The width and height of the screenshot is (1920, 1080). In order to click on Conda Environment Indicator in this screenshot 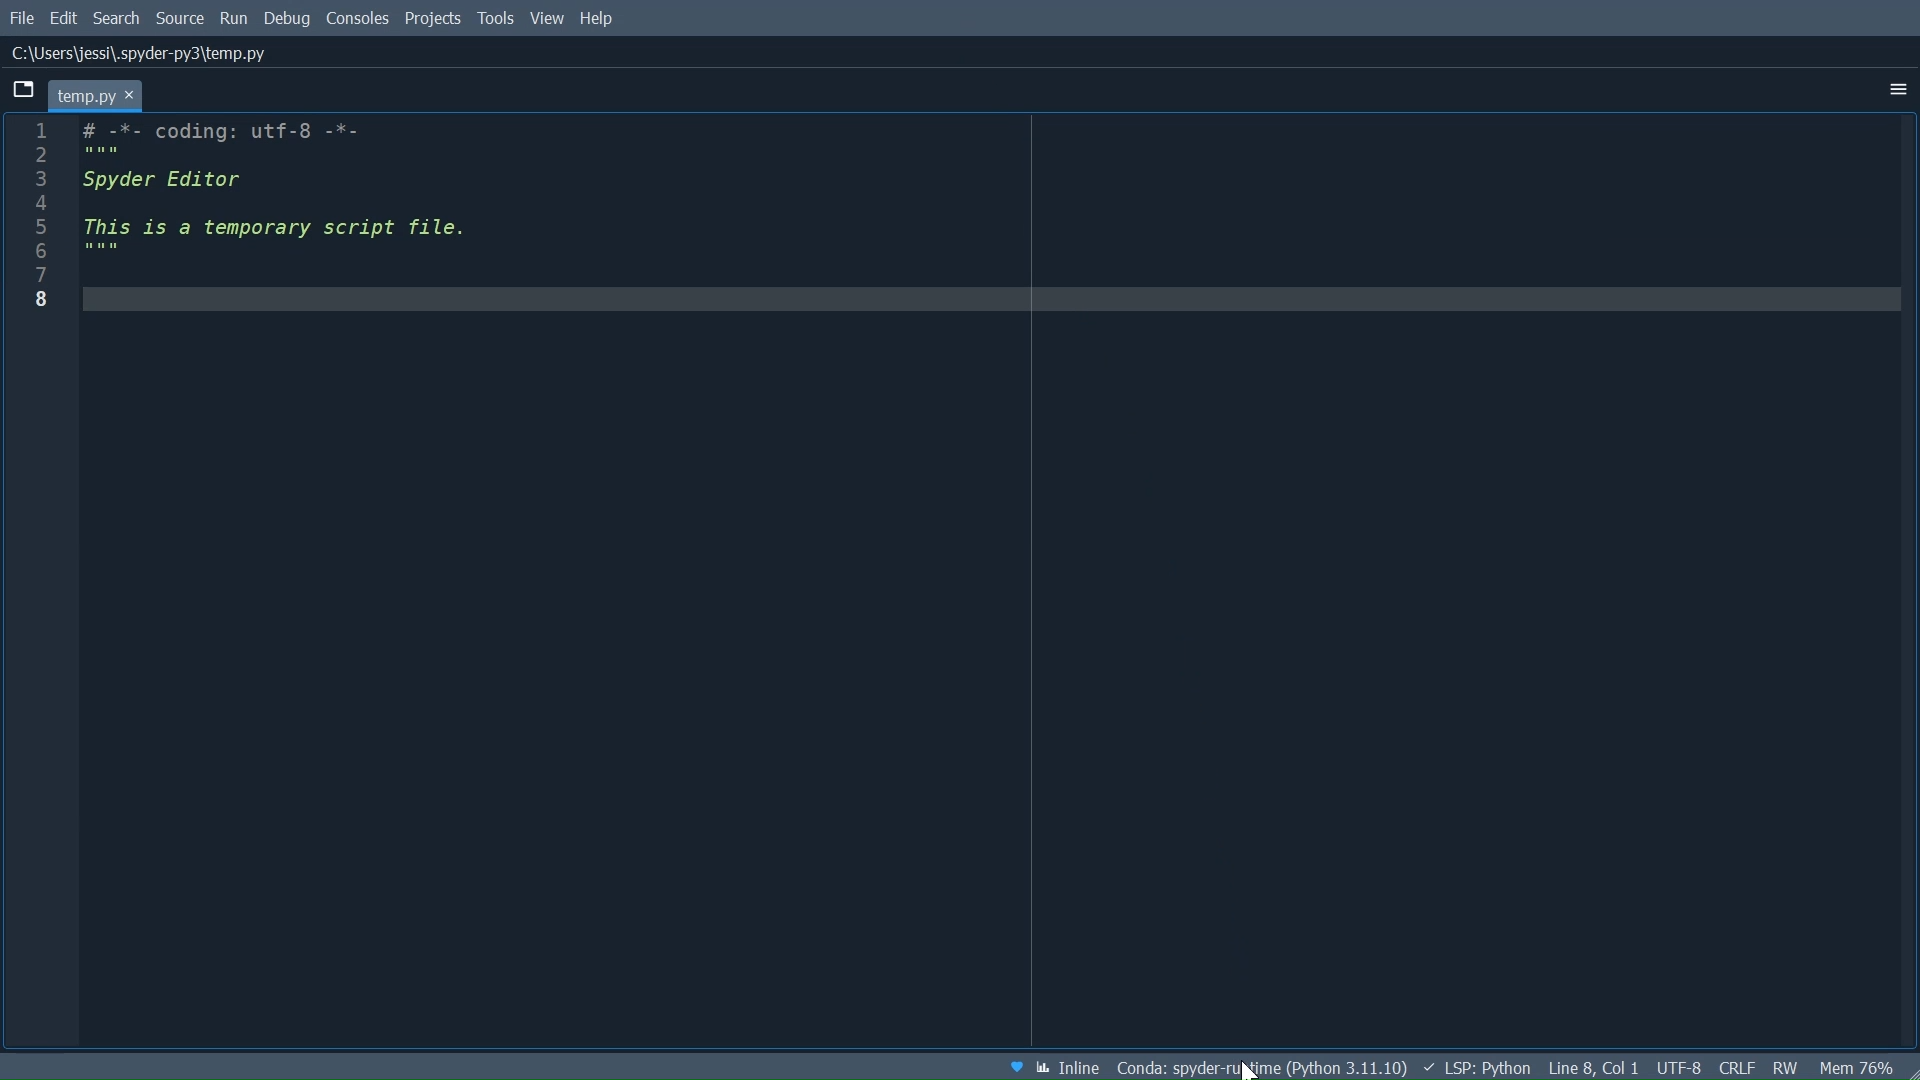, I will do `click(1262, 1068)`.